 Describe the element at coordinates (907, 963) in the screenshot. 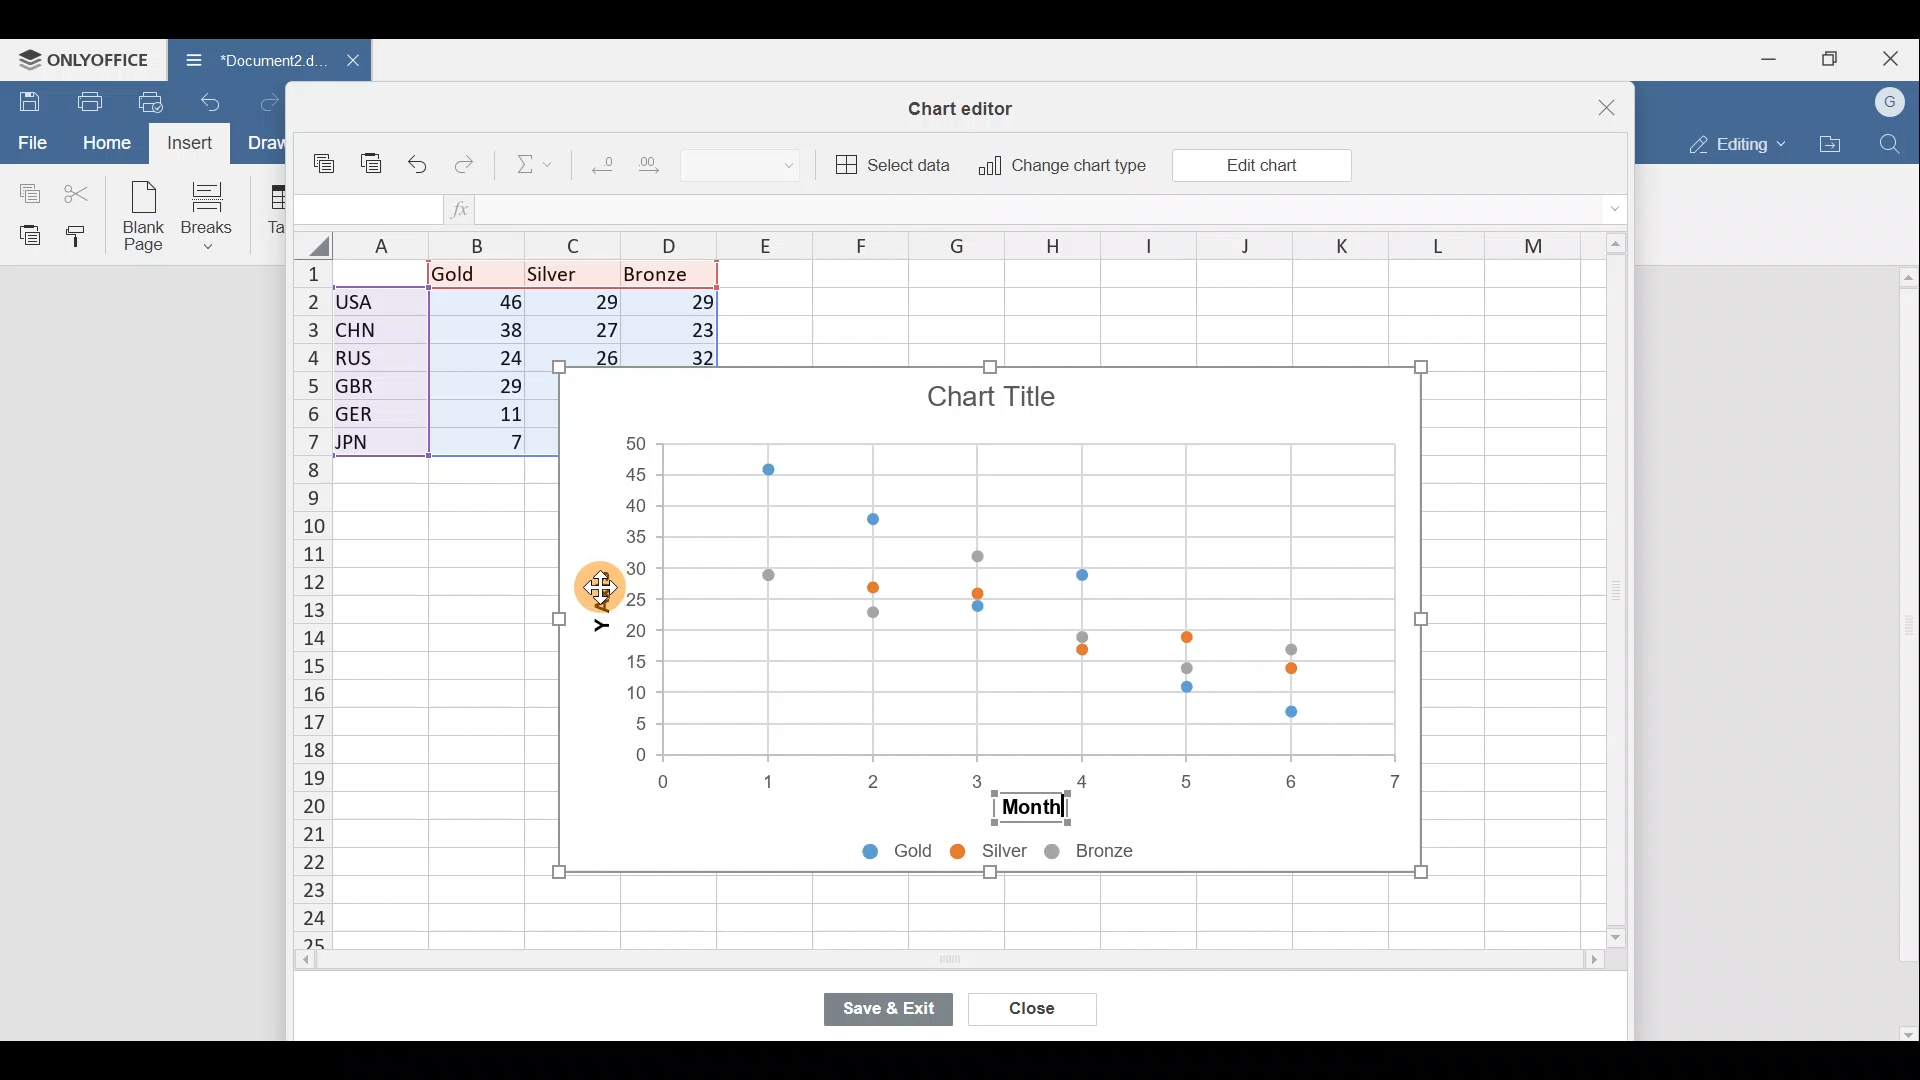

I see `Scroll bar` at that location.